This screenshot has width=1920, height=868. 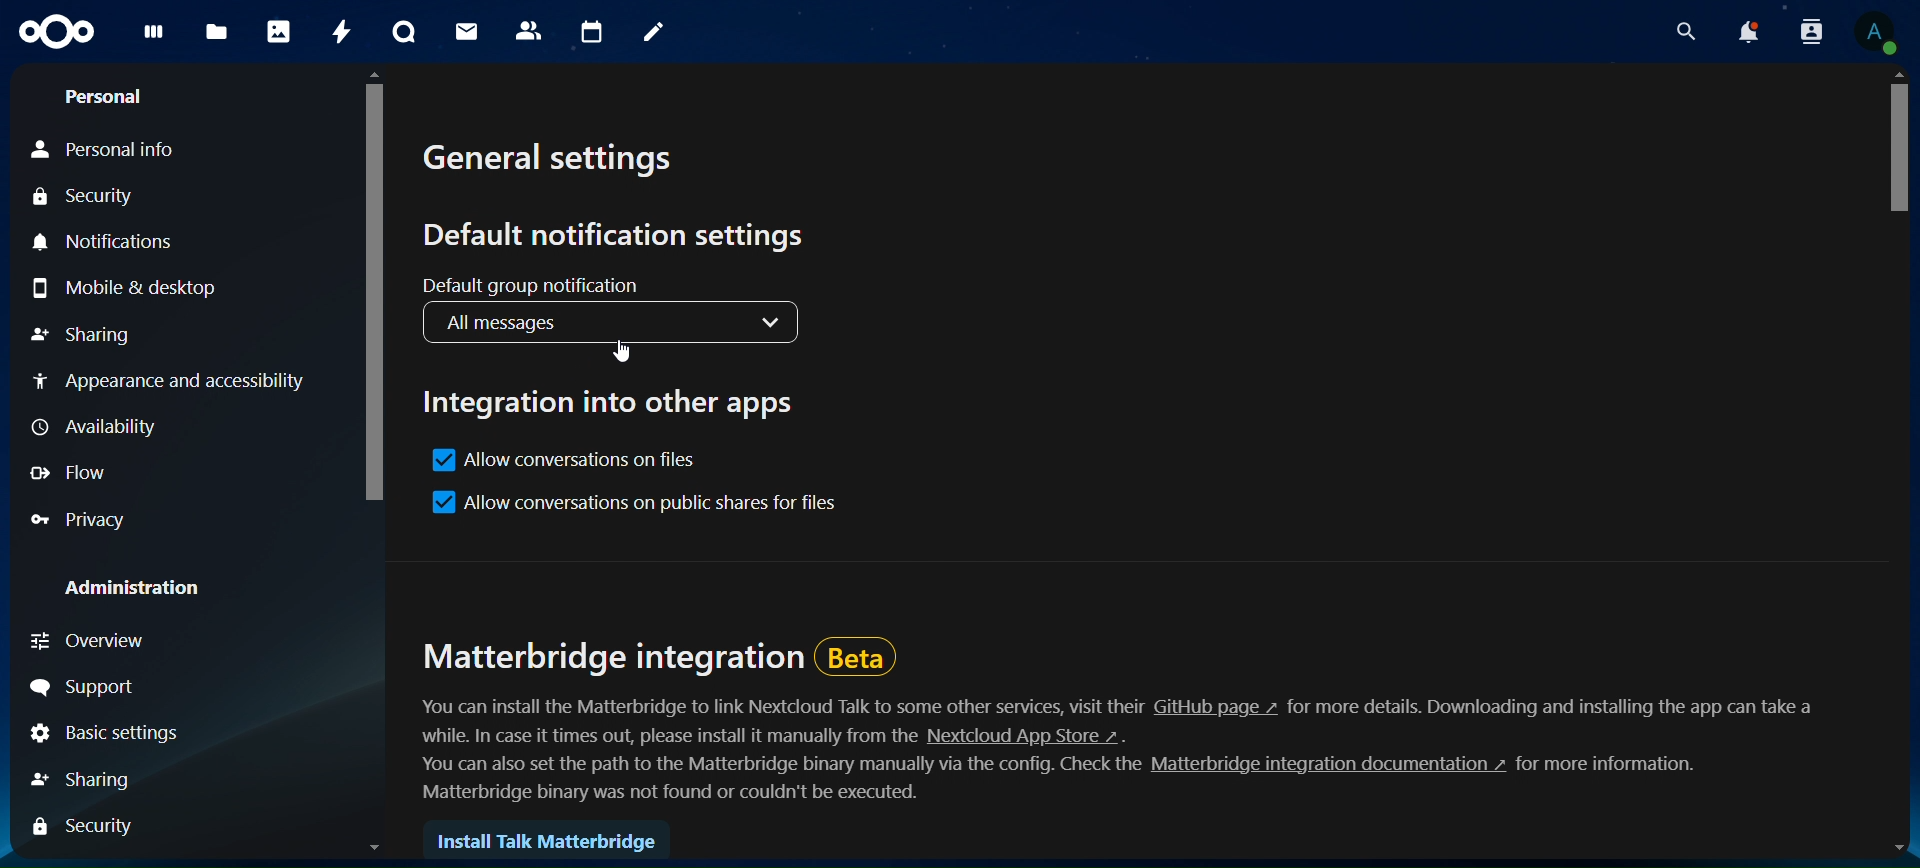 What do you see at coordinates (472, 33) in the screenshot?
I see `mail` at bounding box center [472, 33].